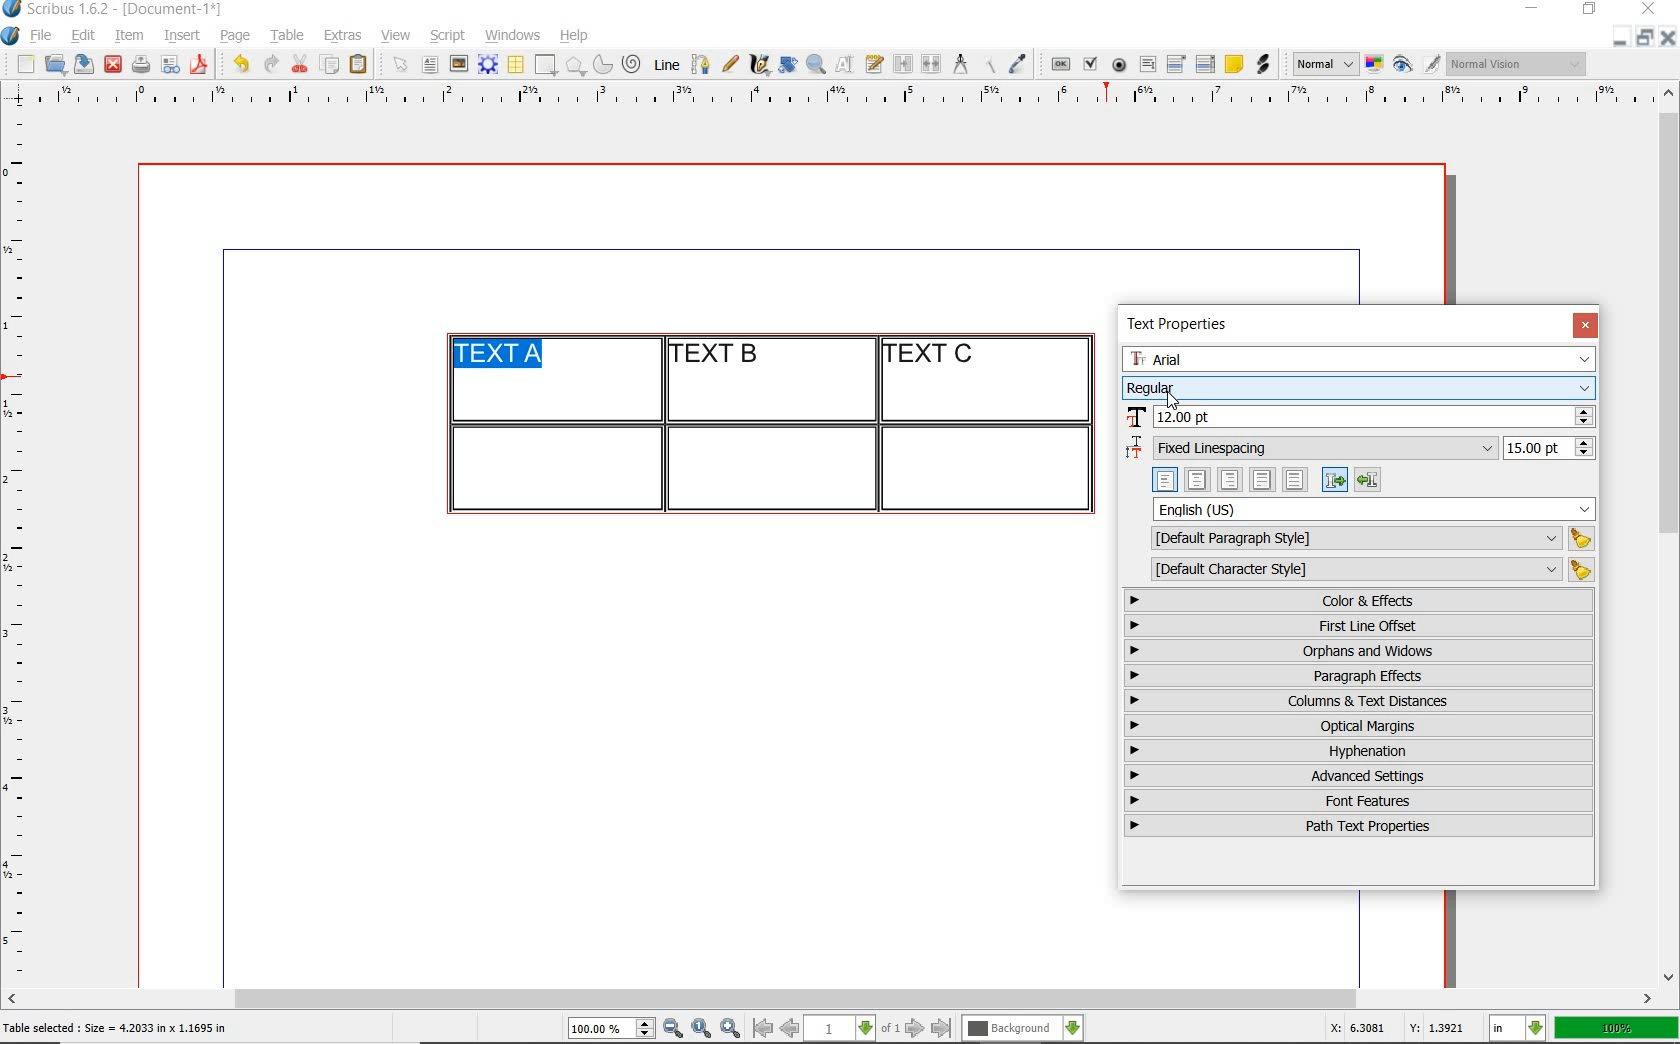  What do you see at coordinates (235, 35) in the screenshot?
I see `page` at bounding box center [235, 35].